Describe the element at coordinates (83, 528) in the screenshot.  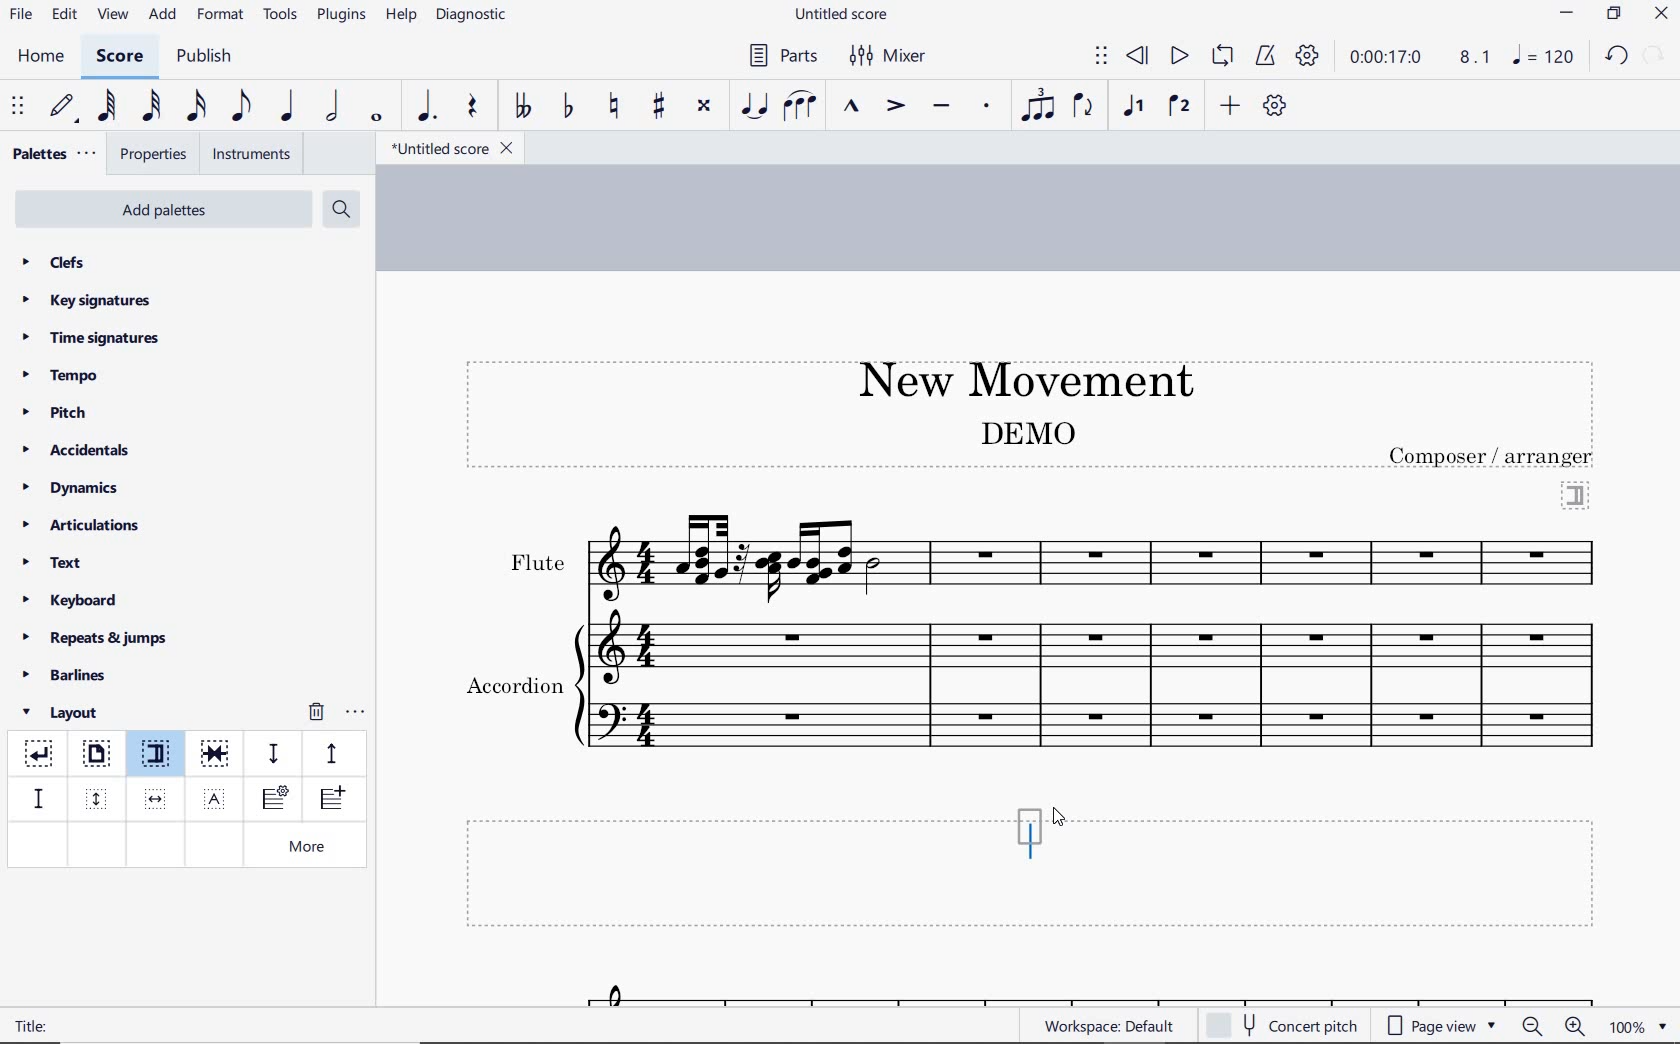
I see `articulations` at that location.